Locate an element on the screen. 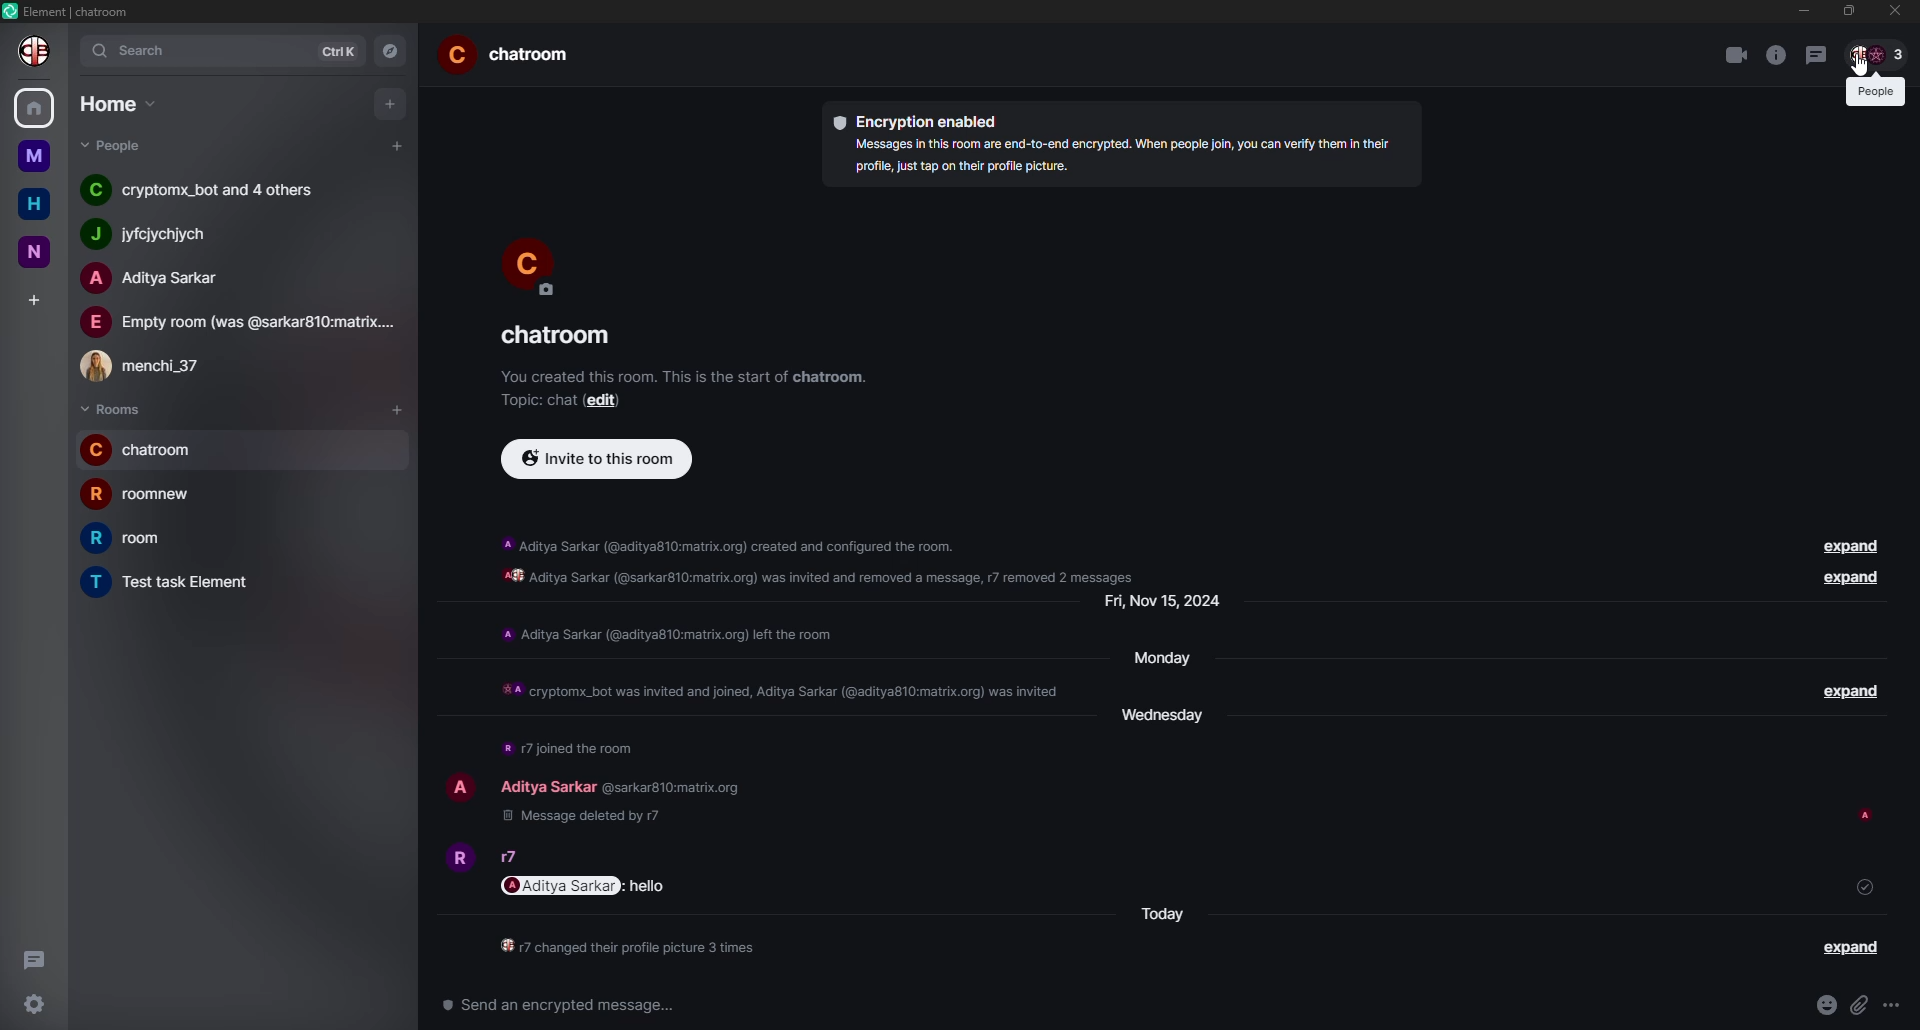  add is located at coordinates (397, 145).